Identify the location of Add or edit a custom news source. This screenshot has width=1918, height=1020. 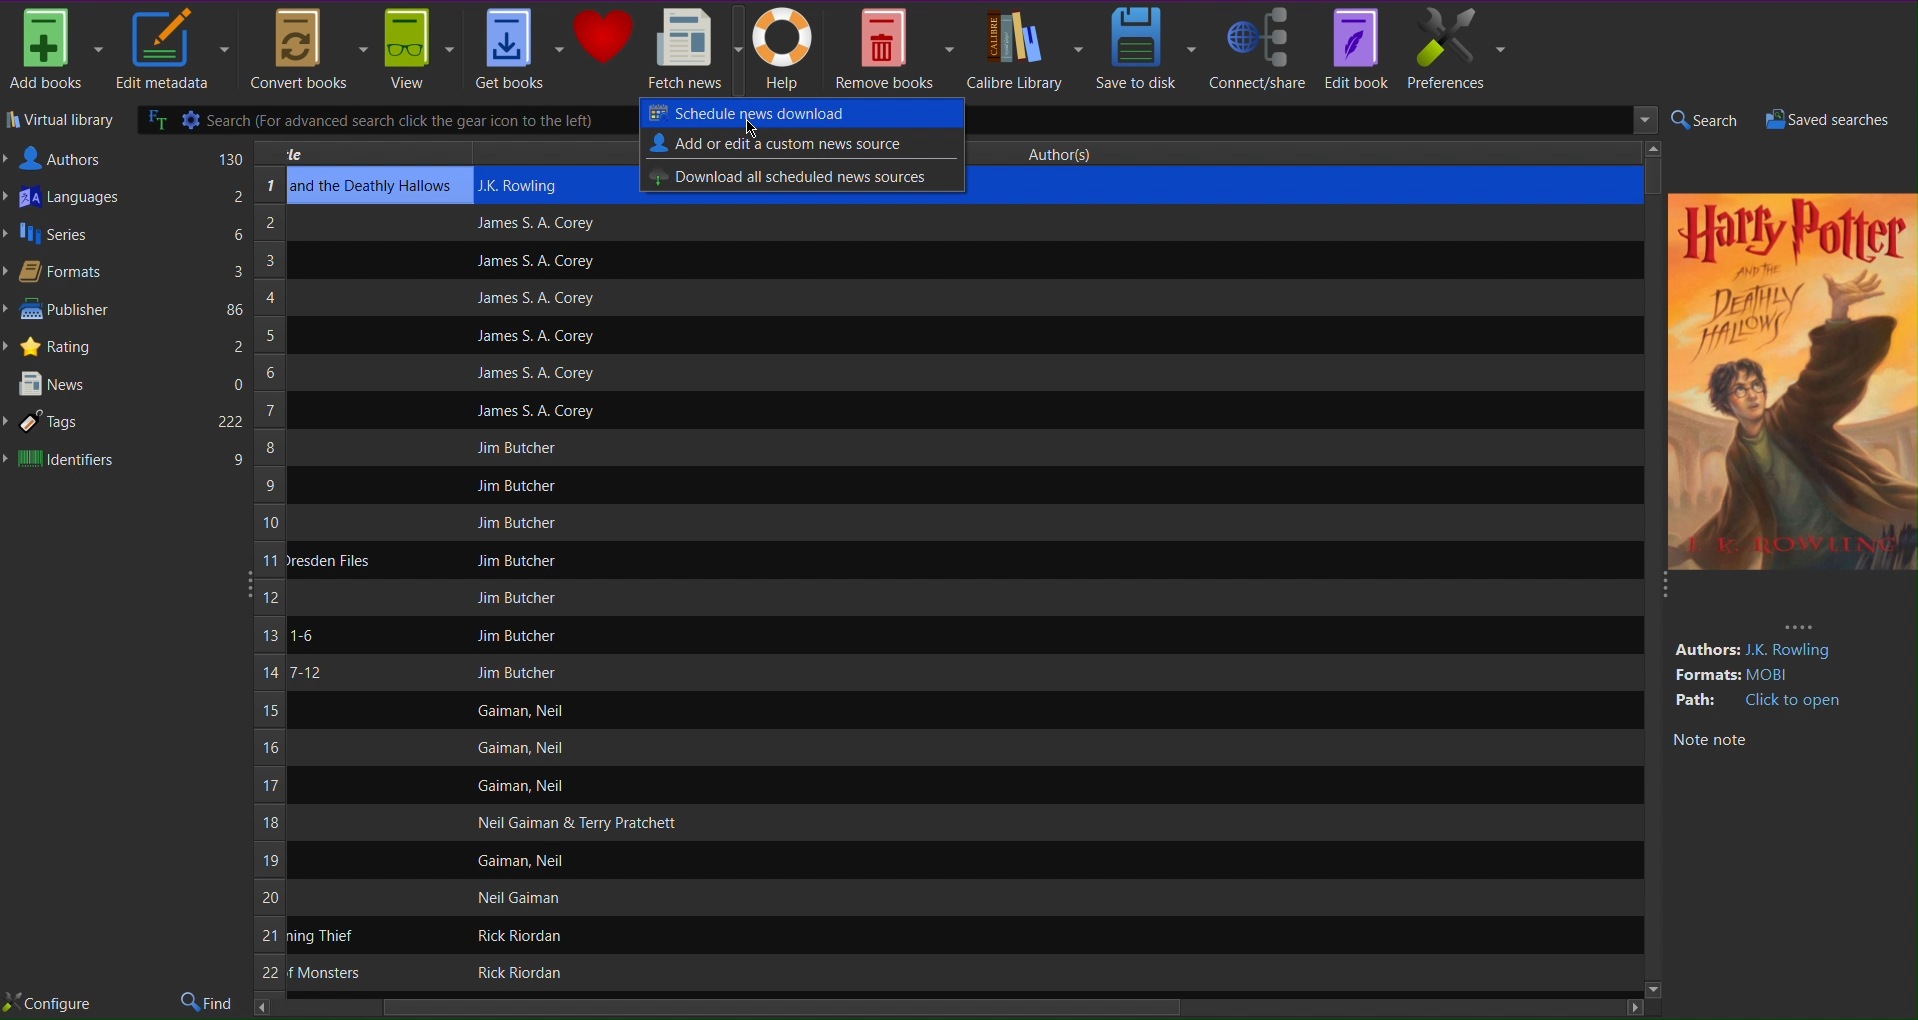
(782, 143).